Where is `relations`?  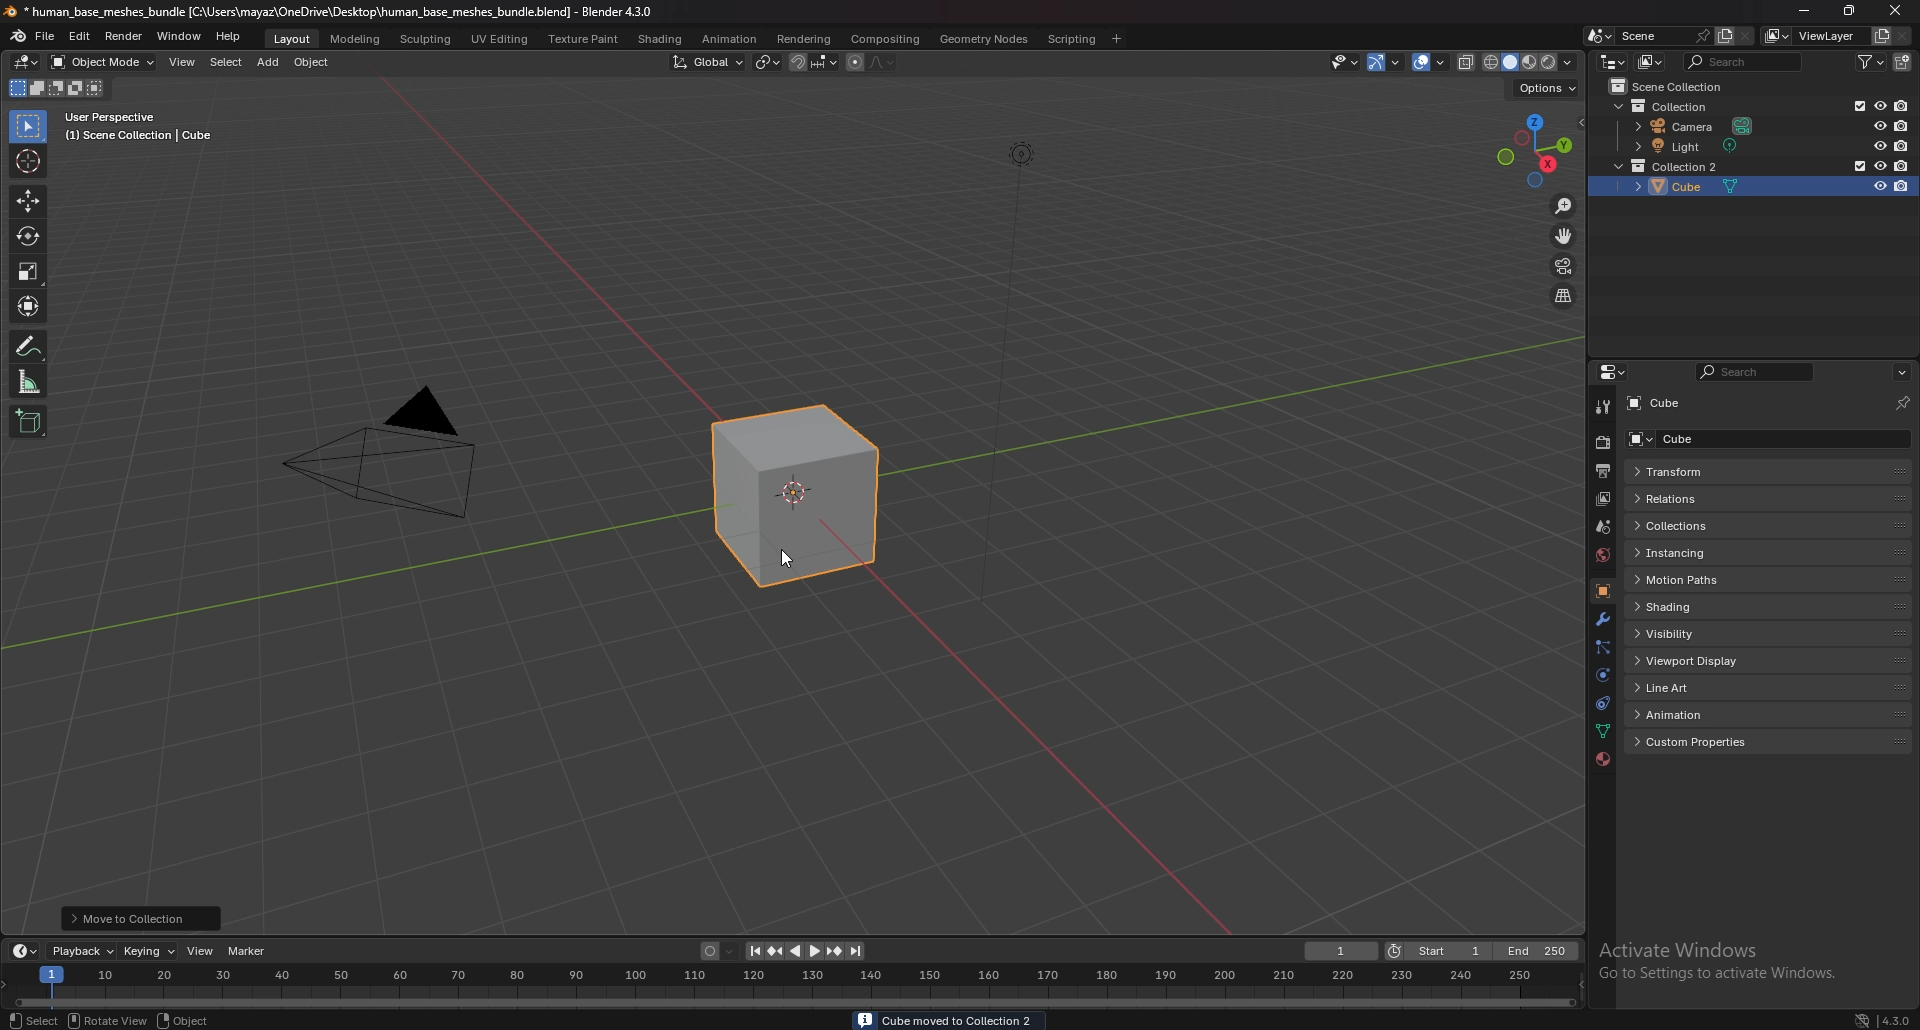
relations is located at coordinates (1704, 498).